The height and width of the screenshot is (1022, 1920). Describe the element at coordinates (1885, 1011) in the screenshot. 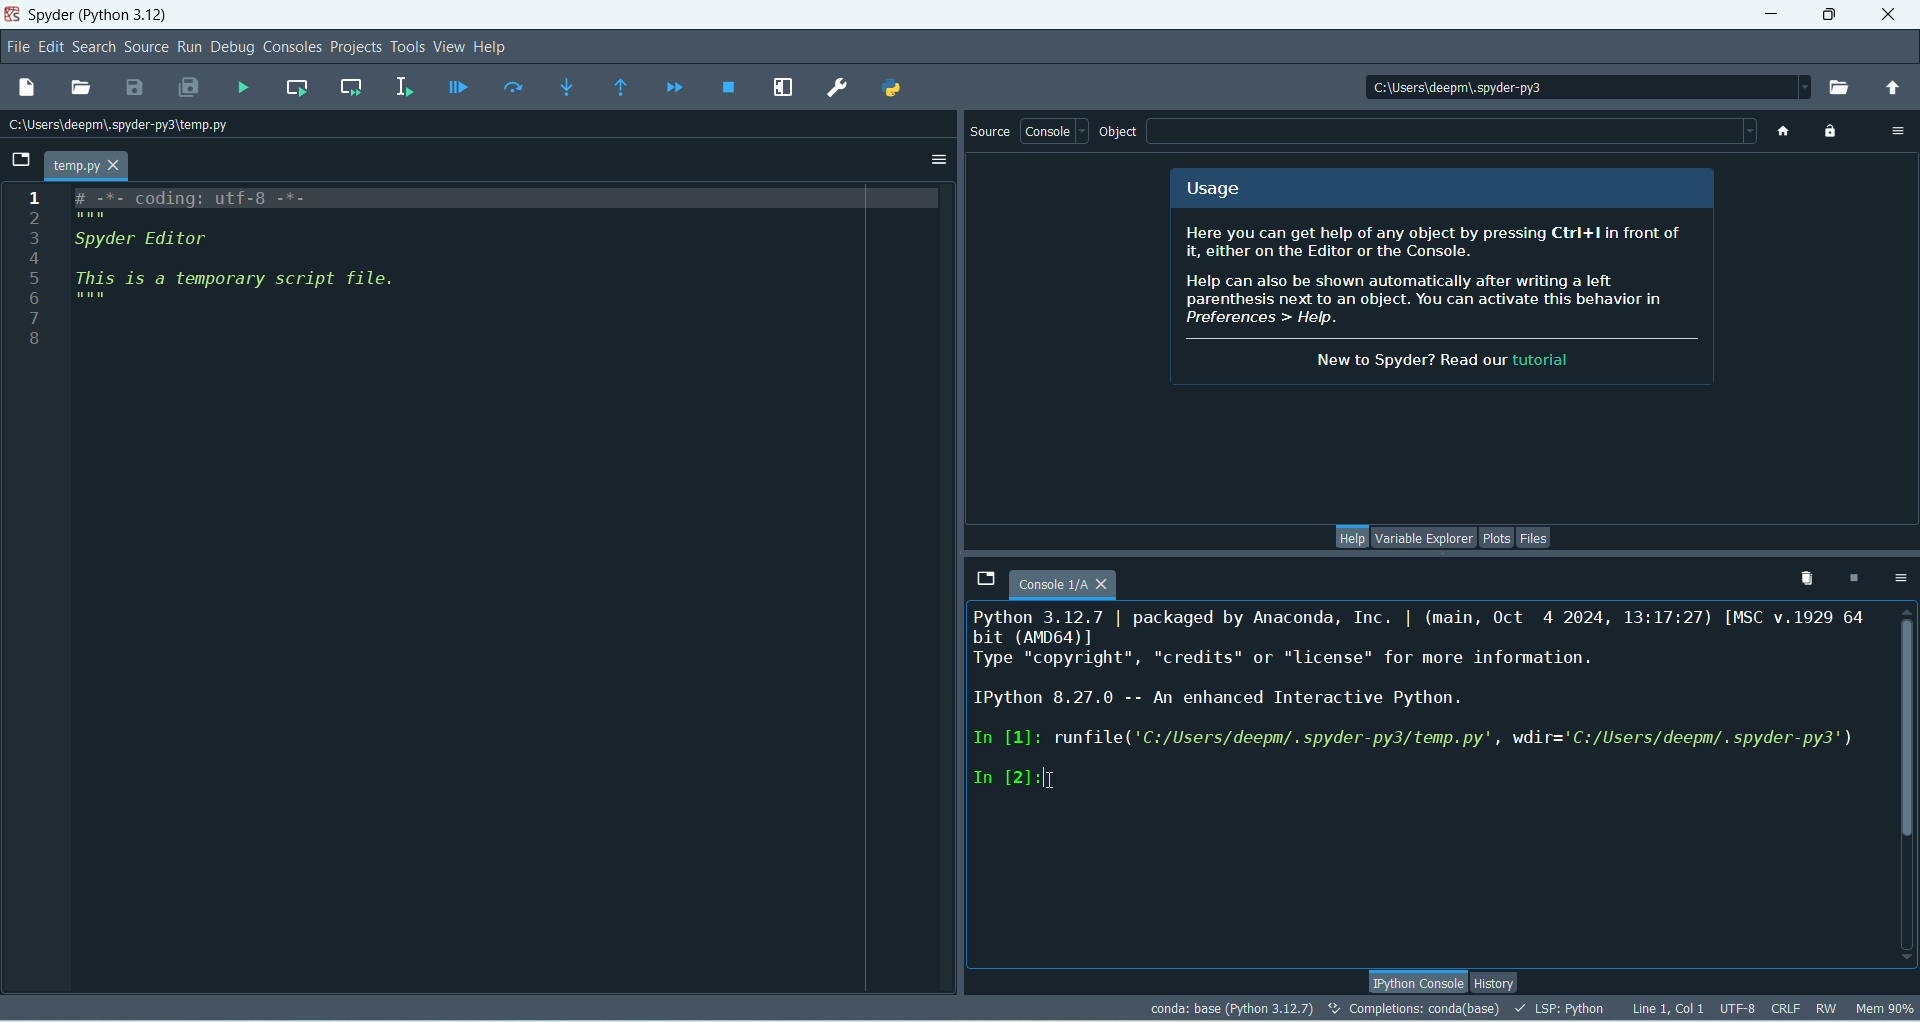

I see `Mem` at that location.